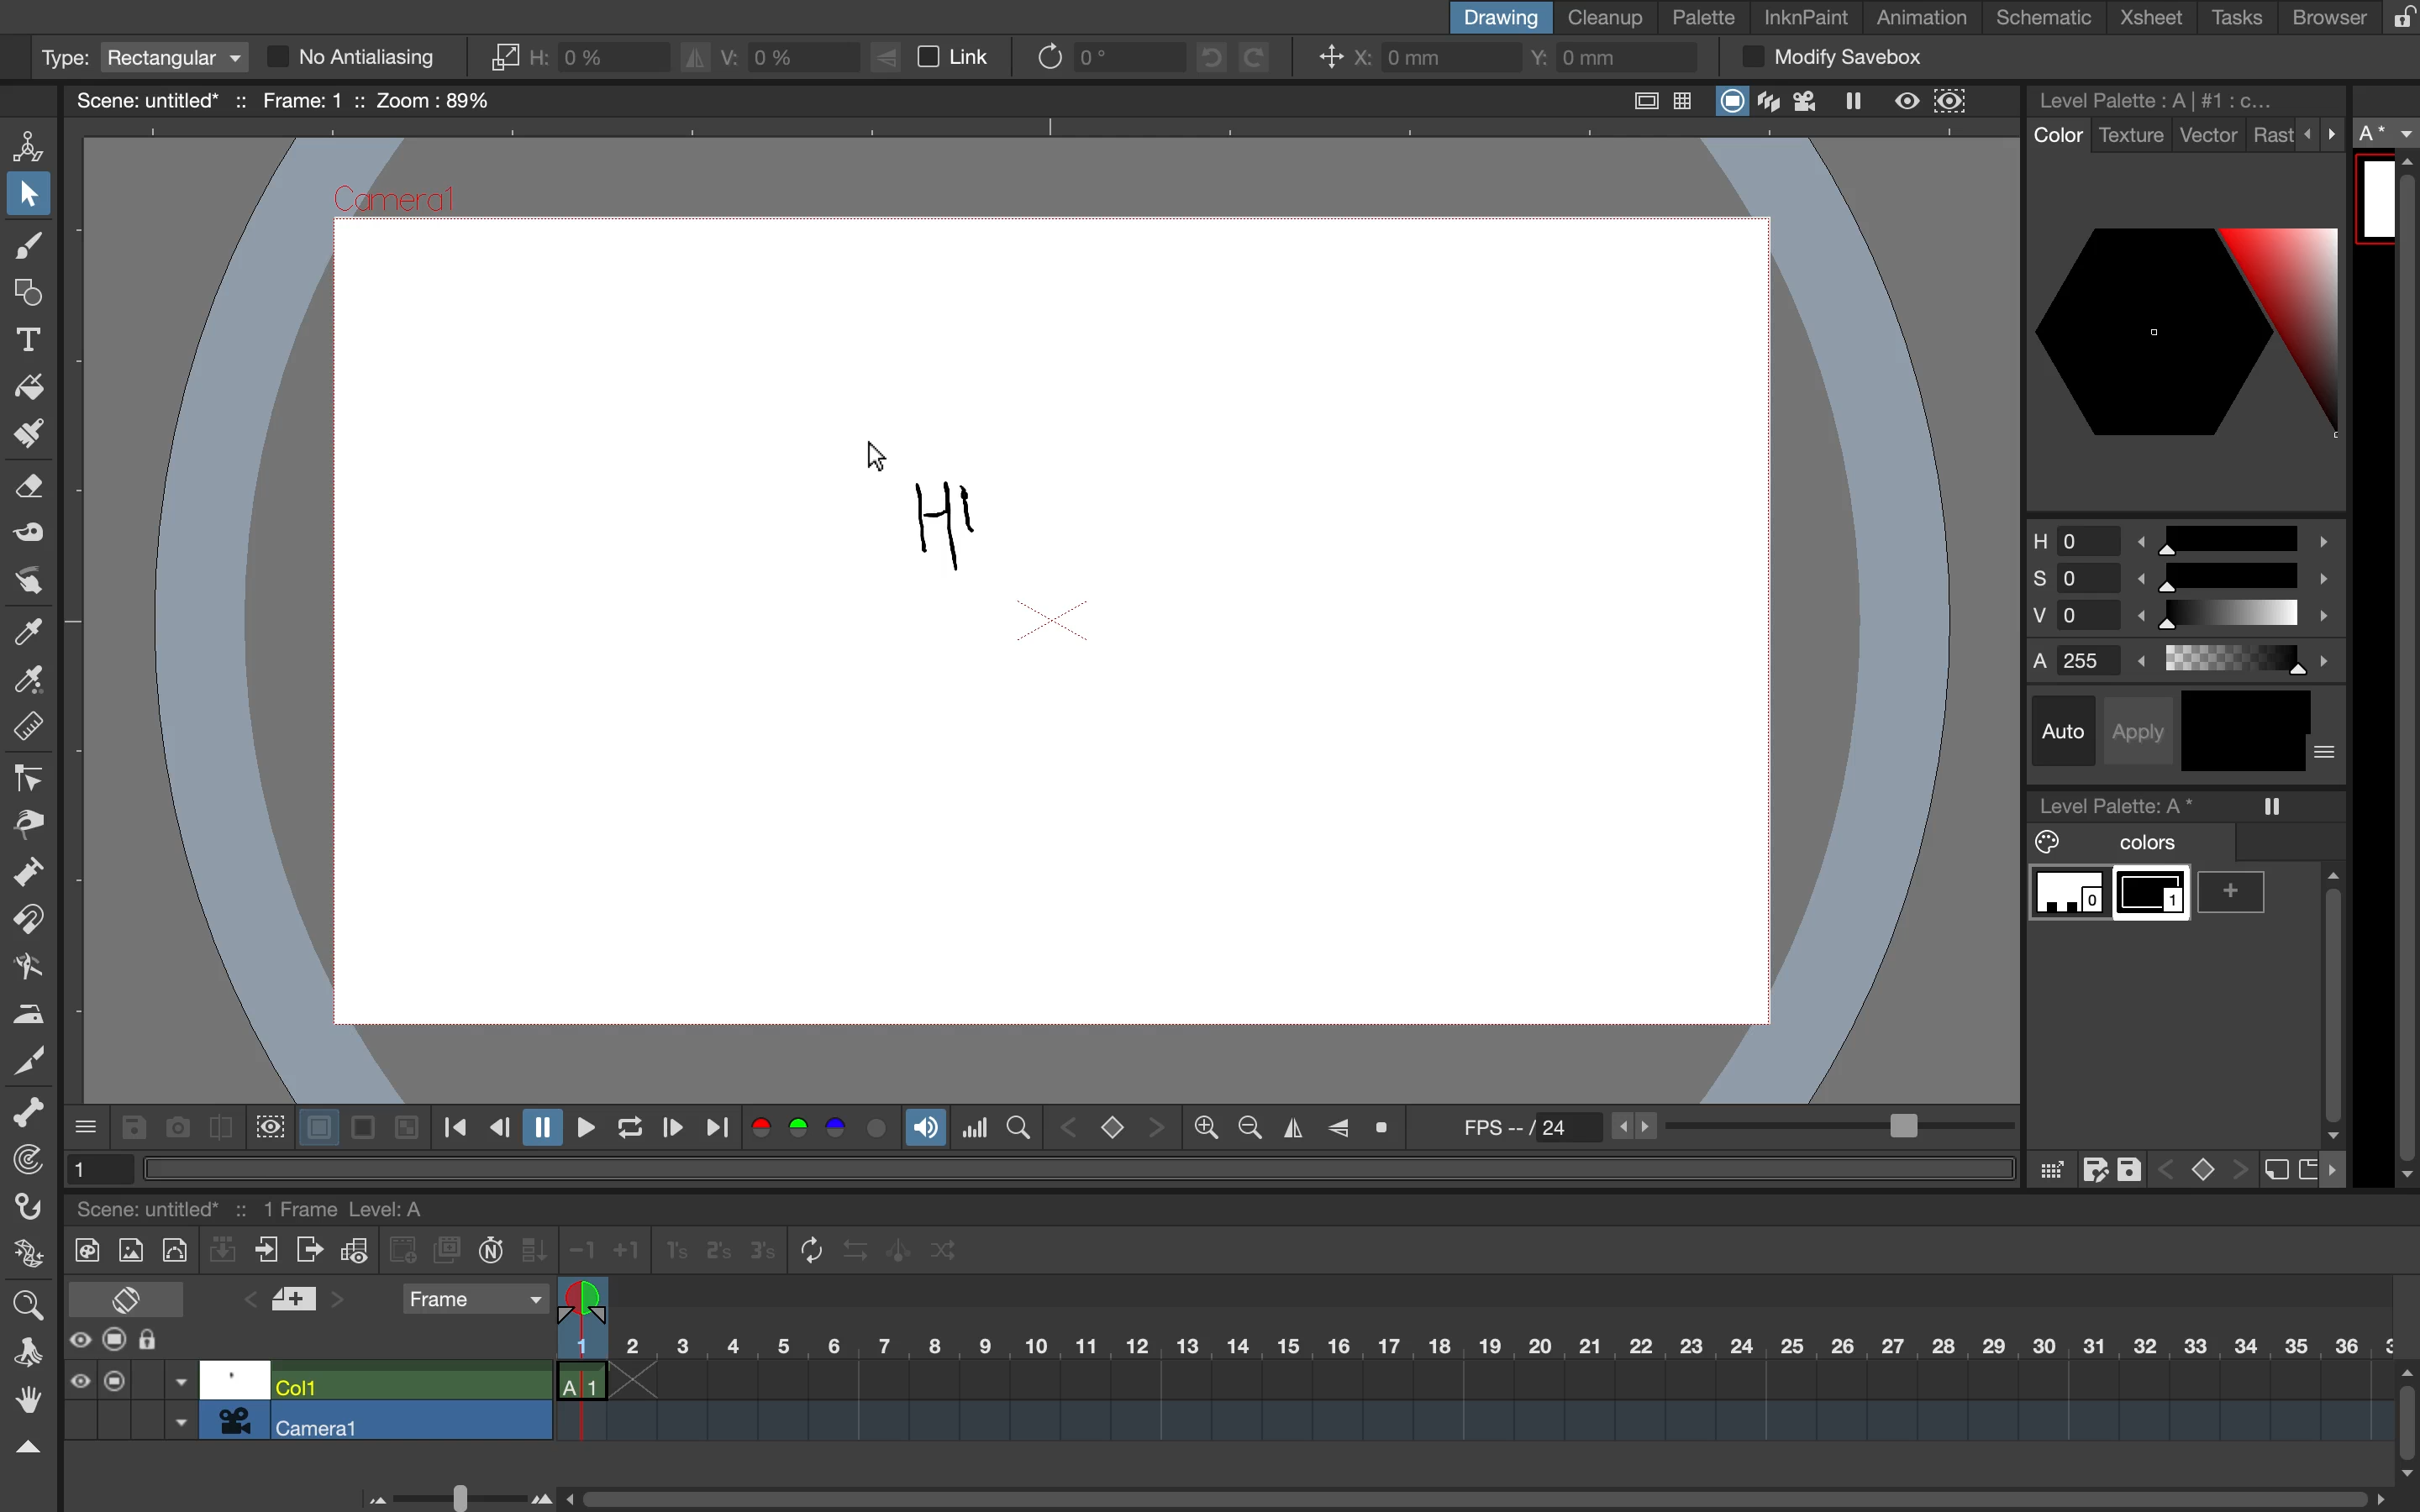 The image size is (2420, 1512). I want to click on lock rooms tab, so click(2394, 19).